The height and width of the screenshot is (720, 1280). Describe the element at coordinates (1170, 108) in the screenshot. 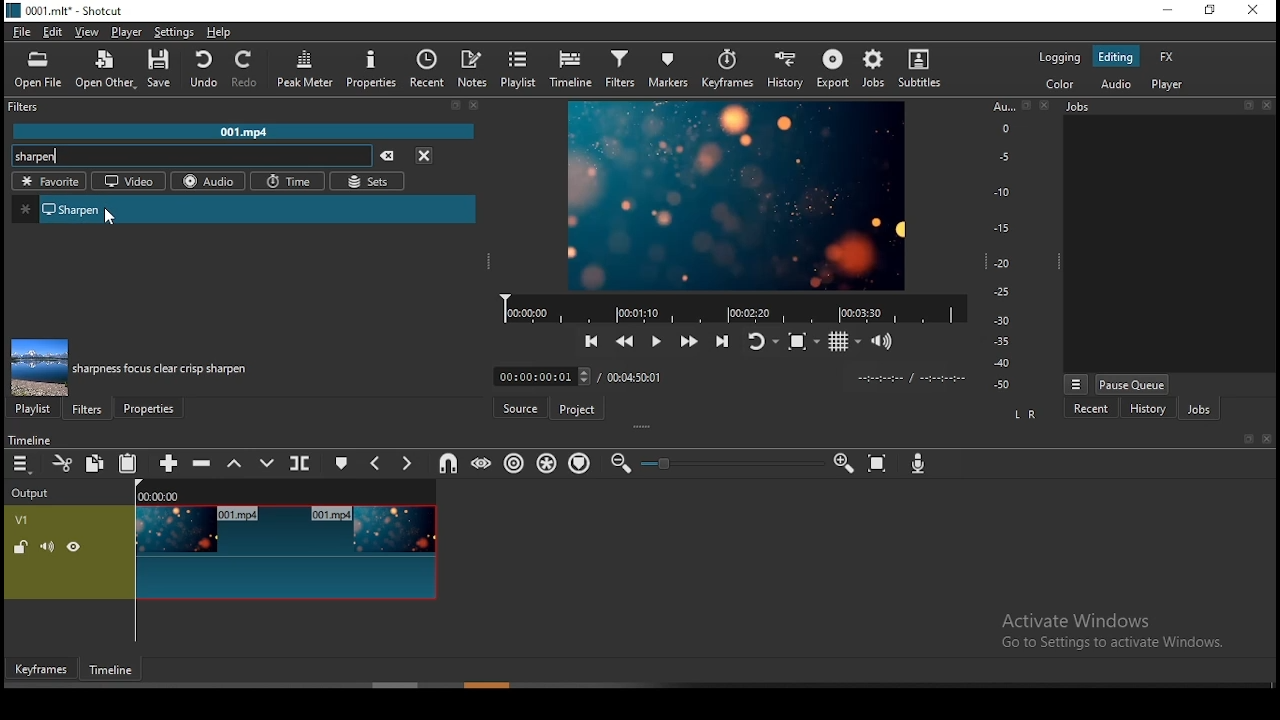

I see `Jobs` at that location.